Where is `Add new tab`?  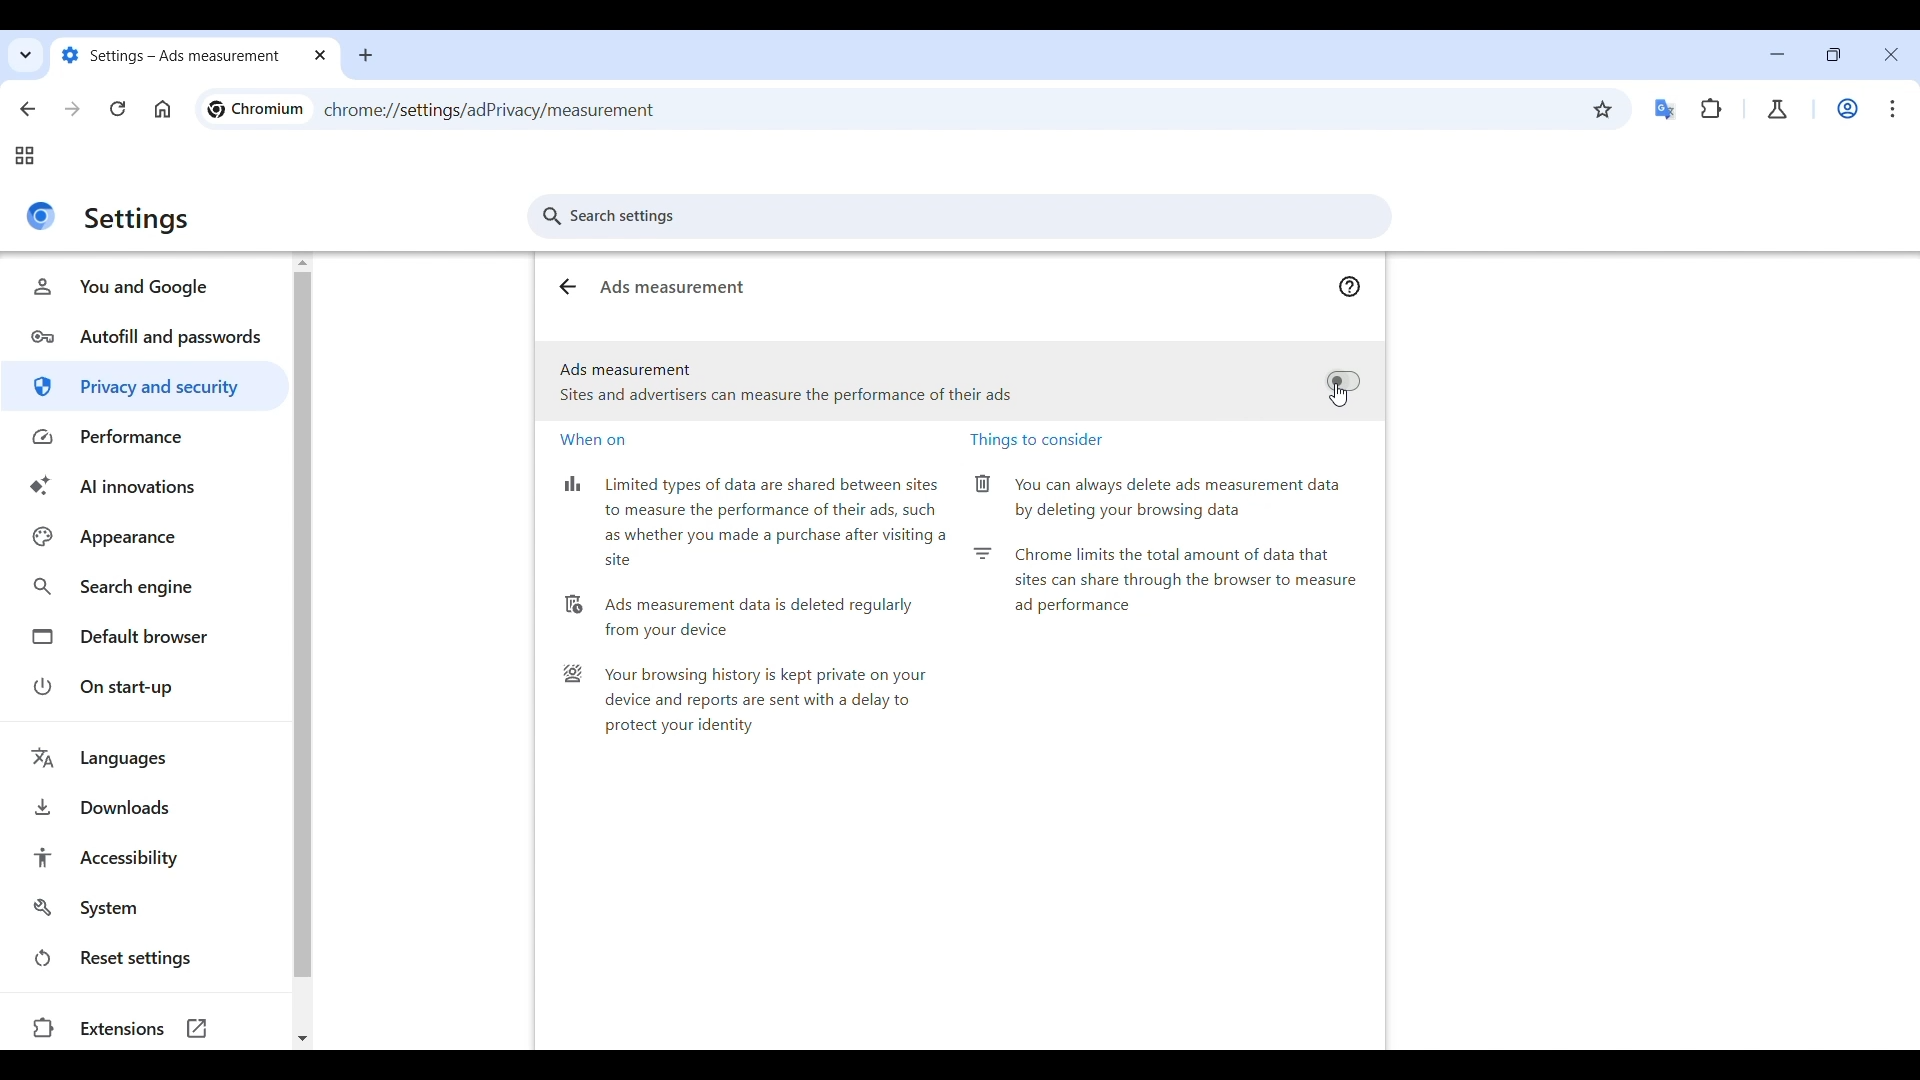 Add new tab is located at coordinates (365, 55).